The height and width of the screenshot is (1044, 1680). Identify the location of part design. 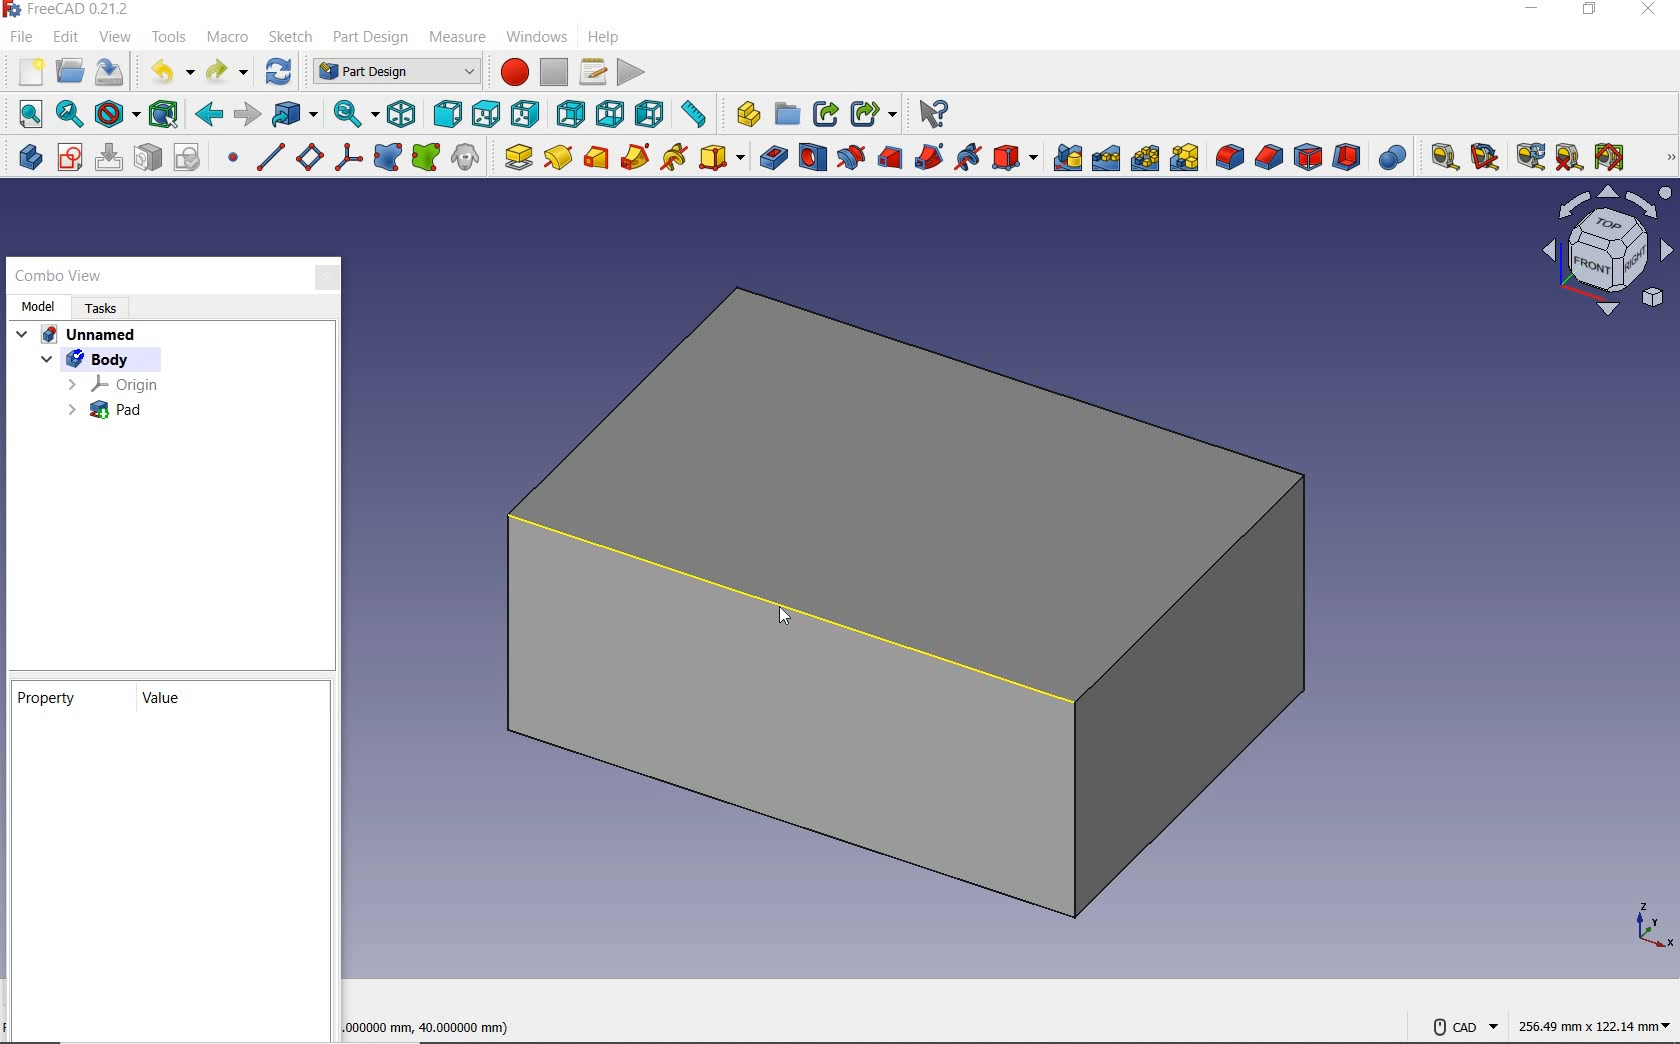
(372, 39).